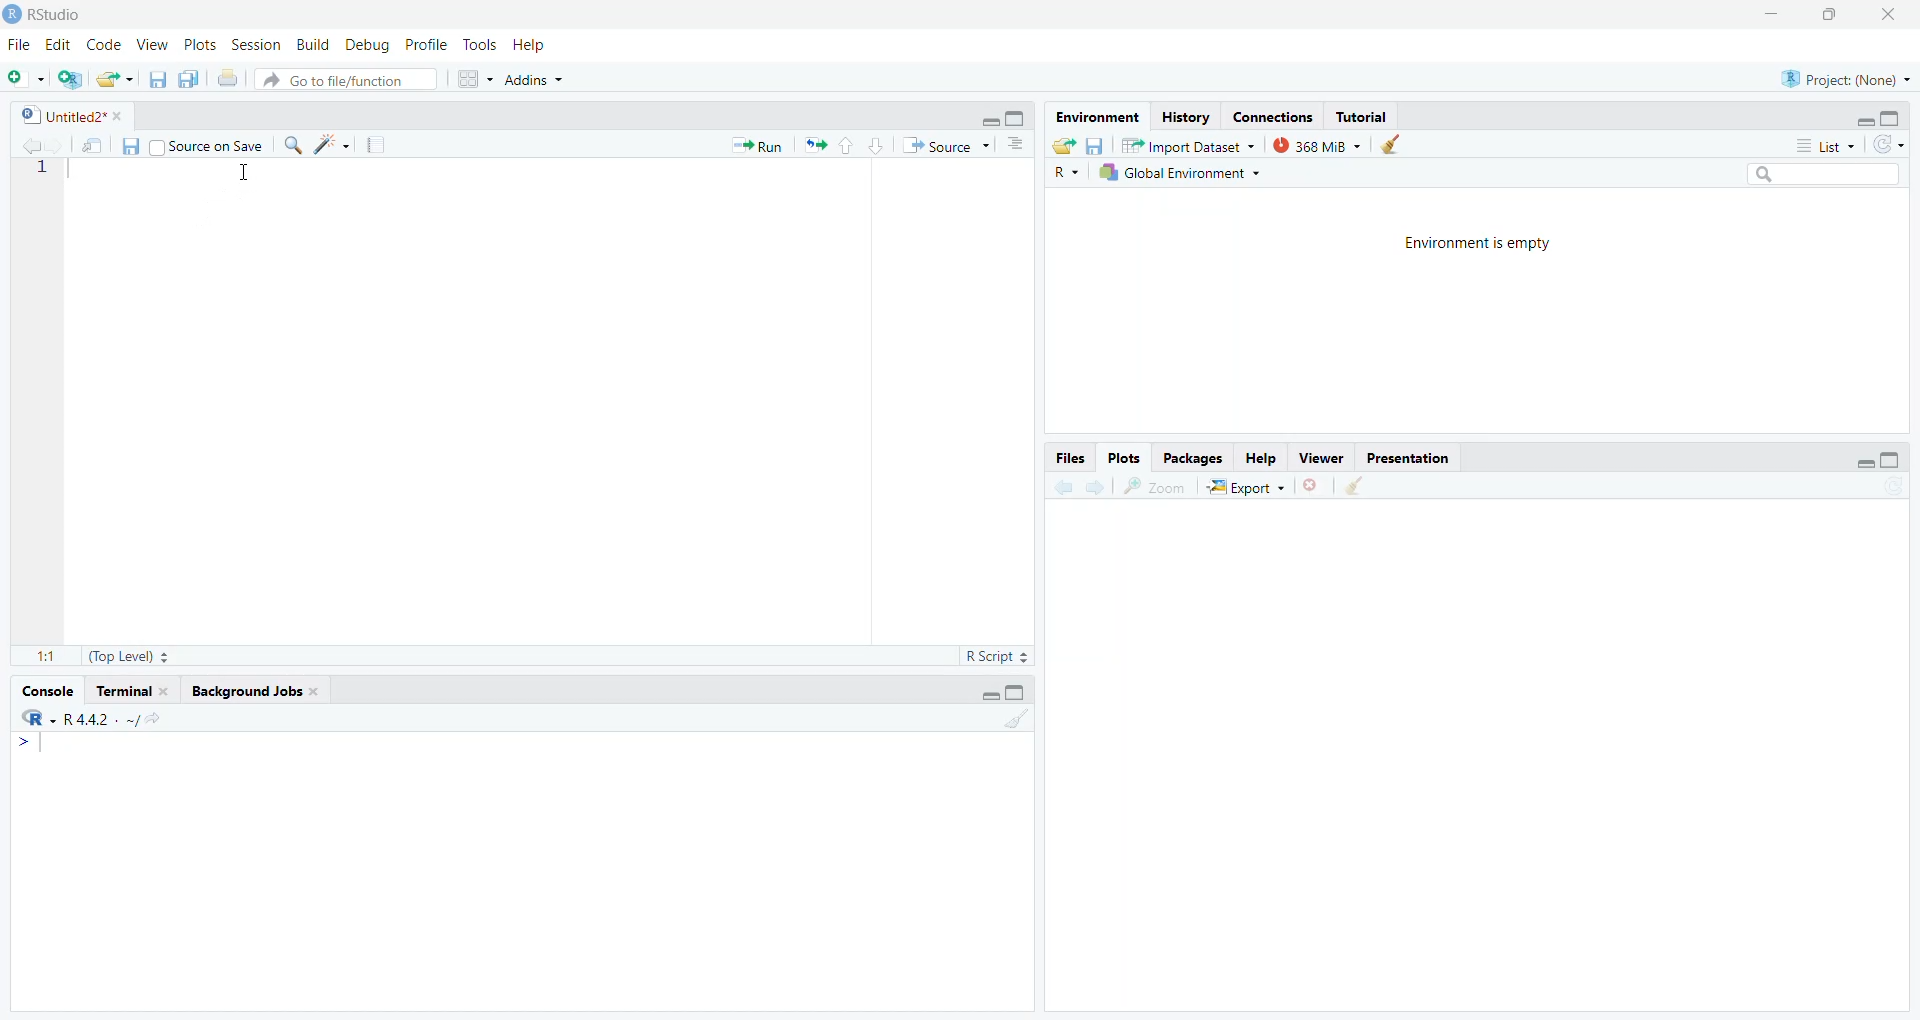 This screenshot has height=1020, width=1920. What do you see at coordinates (102, 653) in the screenshot?
I see `11 (Top Level) =` at bounding box center [102, 653].